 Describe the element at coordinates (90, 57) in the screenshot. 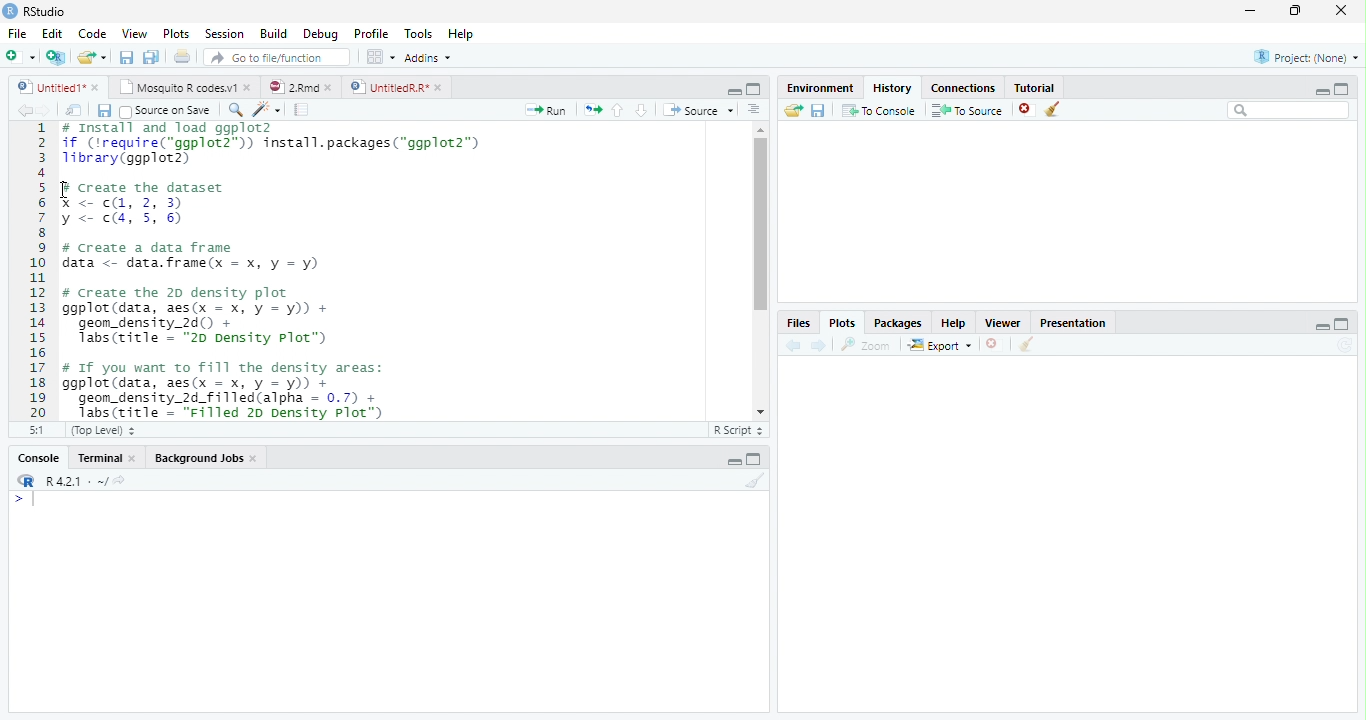

I see `open an existing file` at that location.